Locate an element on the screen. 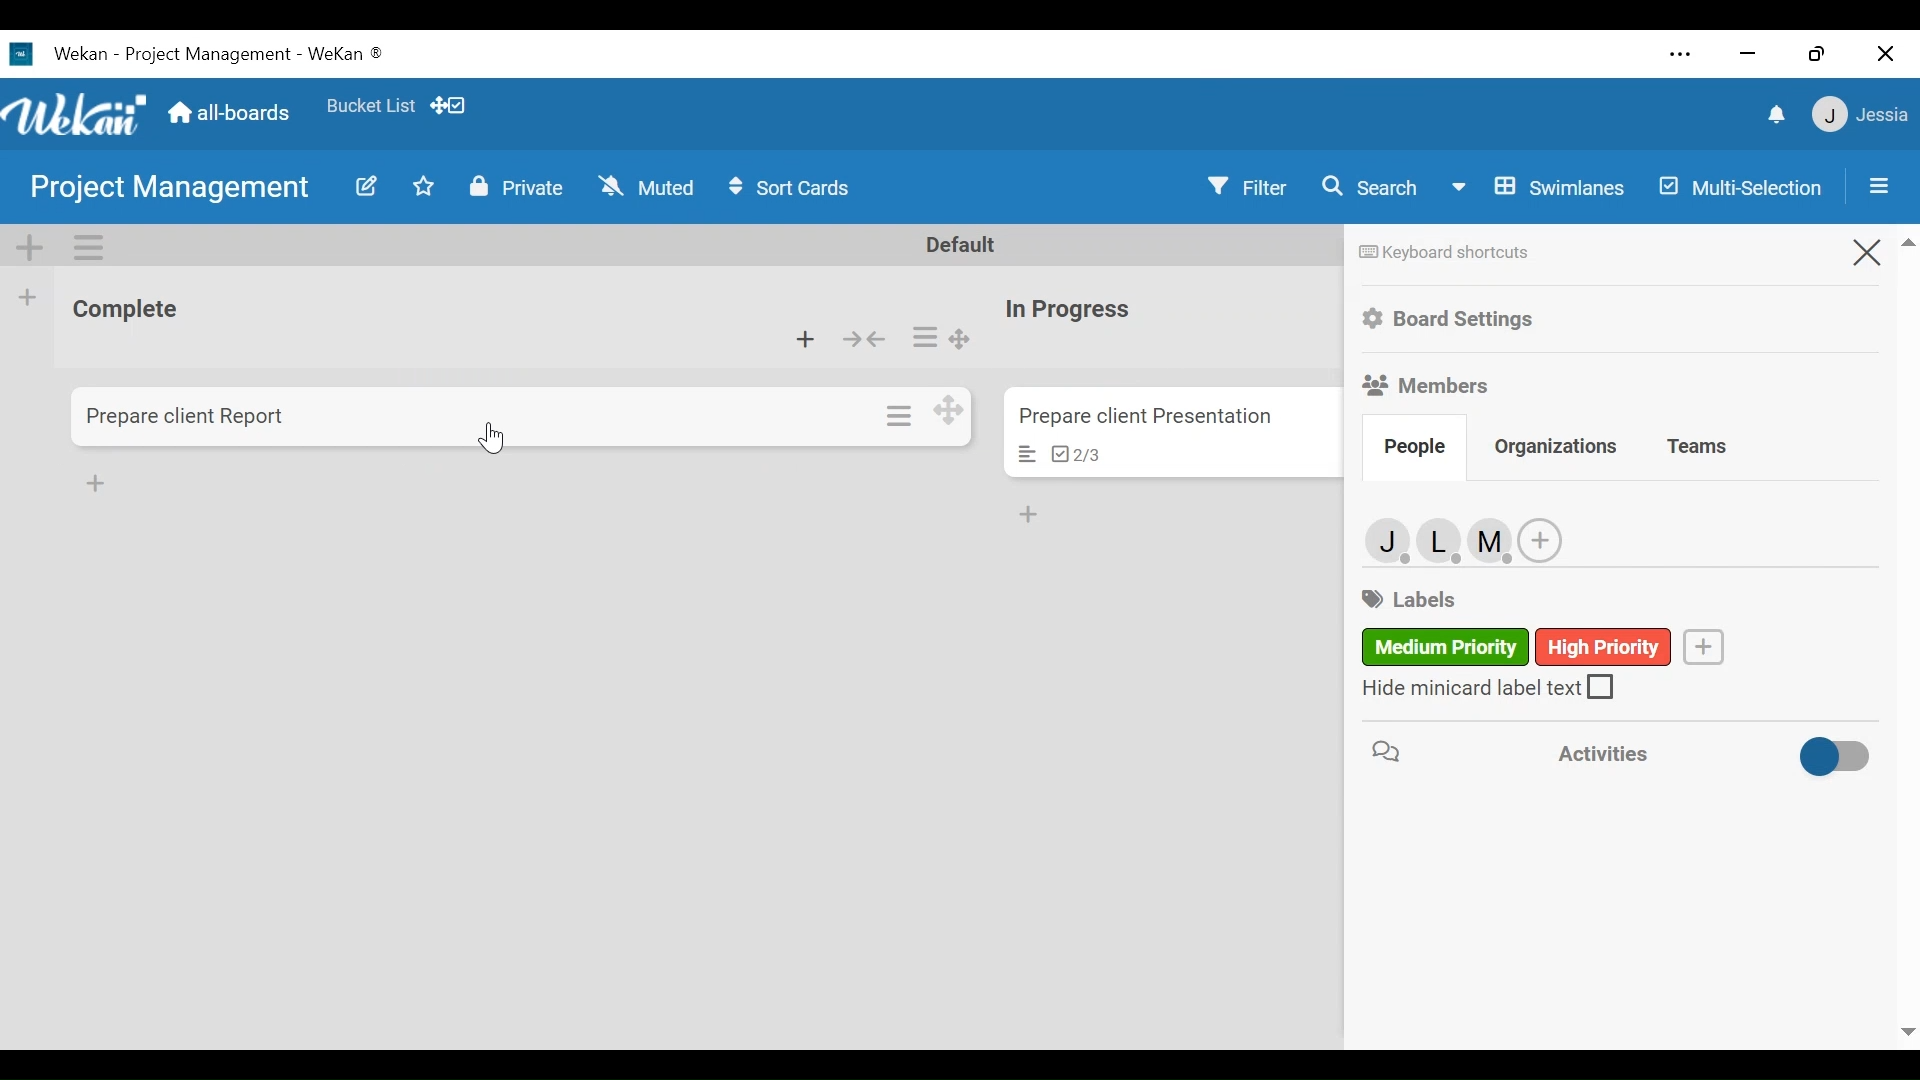 This screenshot has height=1080, width=1920. Member is located at coordinates (1859, 117).